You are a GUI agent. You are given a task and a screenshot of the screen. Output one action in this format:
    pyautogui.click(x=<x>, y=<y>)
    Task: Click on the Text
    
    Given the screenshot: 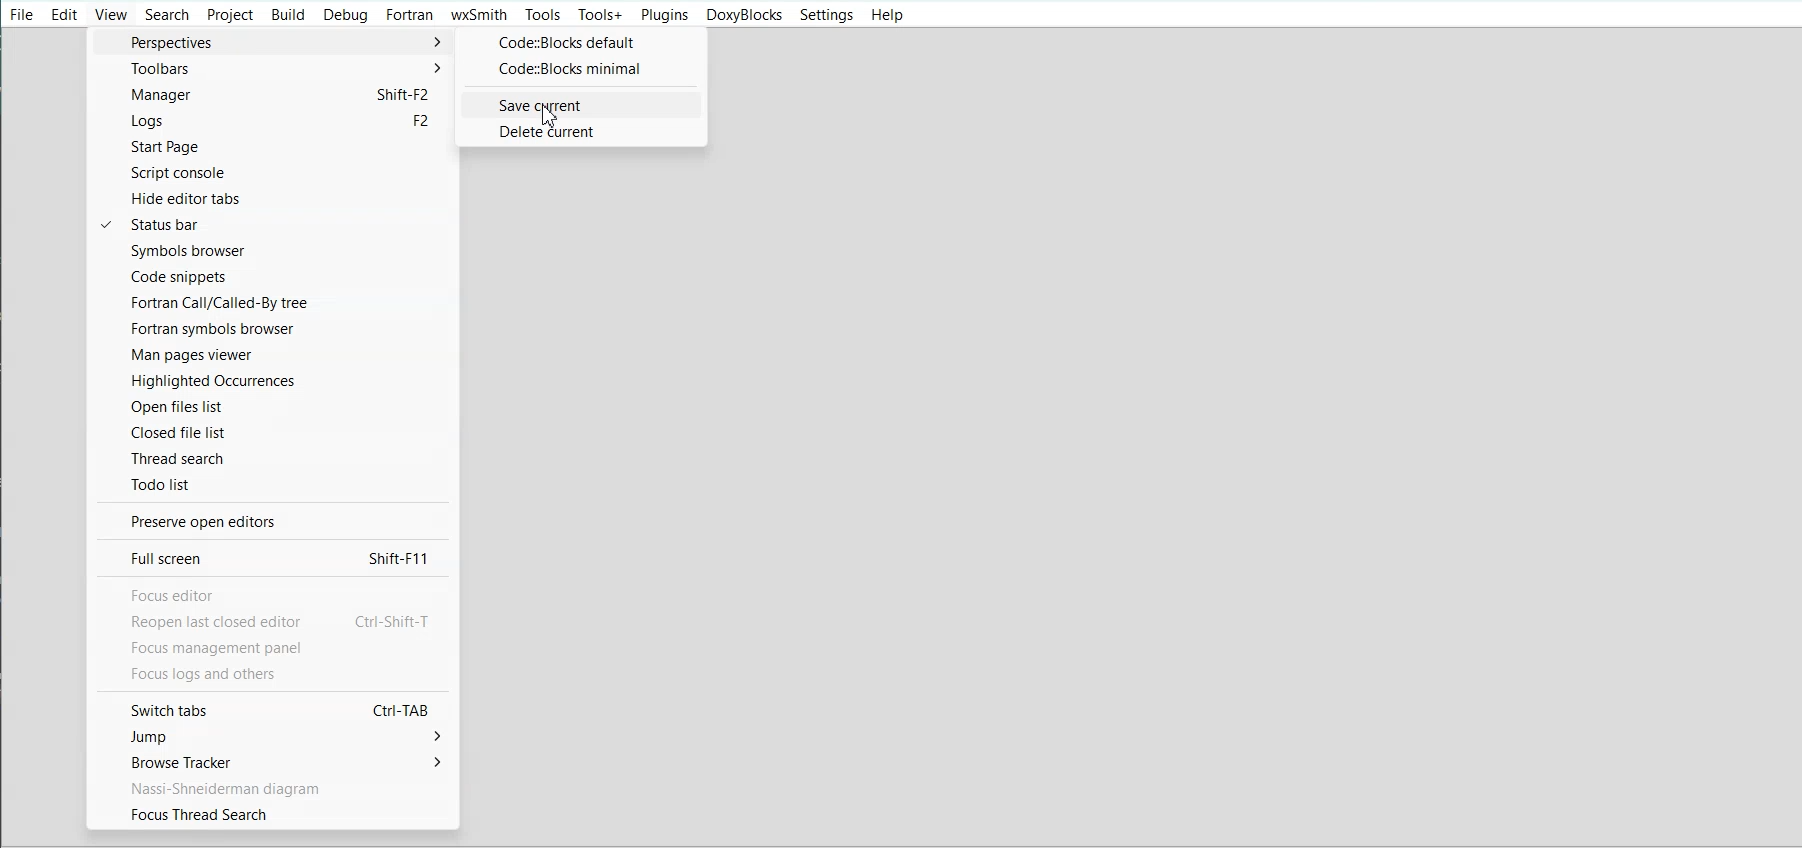 What is the action you would take?
    pyautogui.click(x=221, y=788)
    